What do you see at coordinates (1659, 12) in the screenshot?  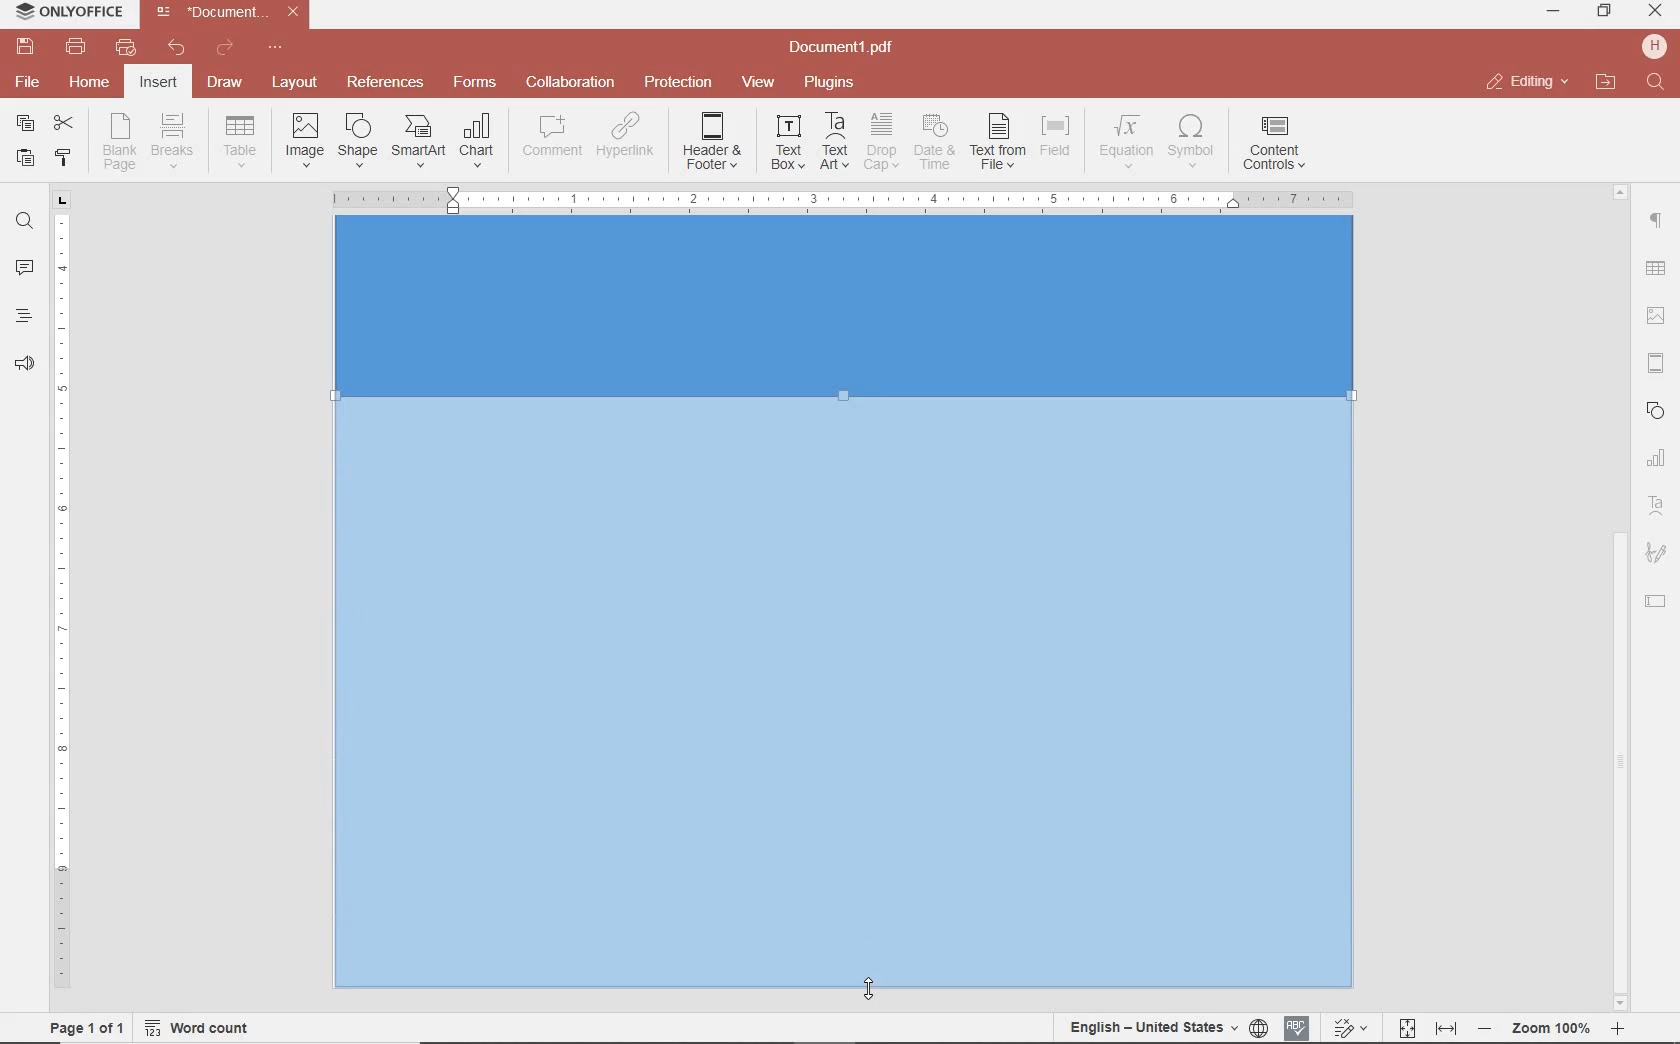 I see `minimize ,restore ,close` at bounding box center [1659, 12].